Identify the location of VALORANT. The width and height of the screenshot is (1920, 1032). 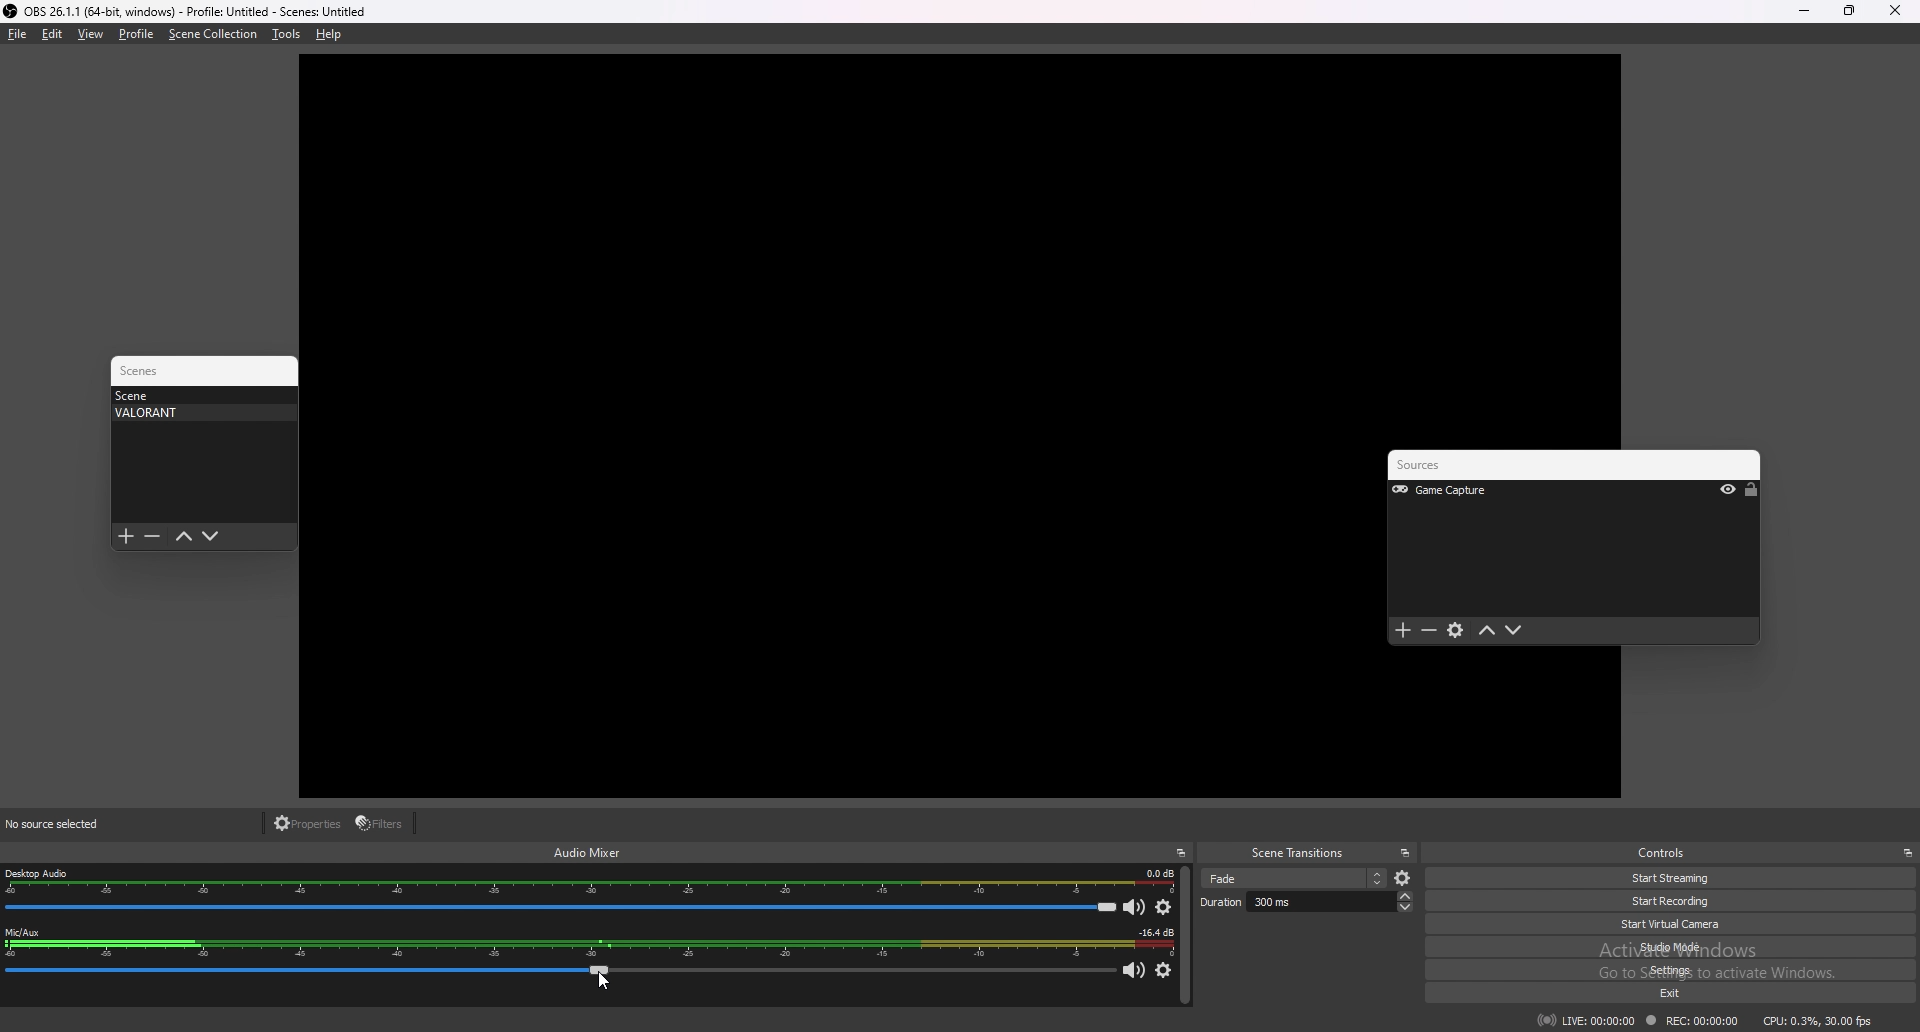
(198, 413).